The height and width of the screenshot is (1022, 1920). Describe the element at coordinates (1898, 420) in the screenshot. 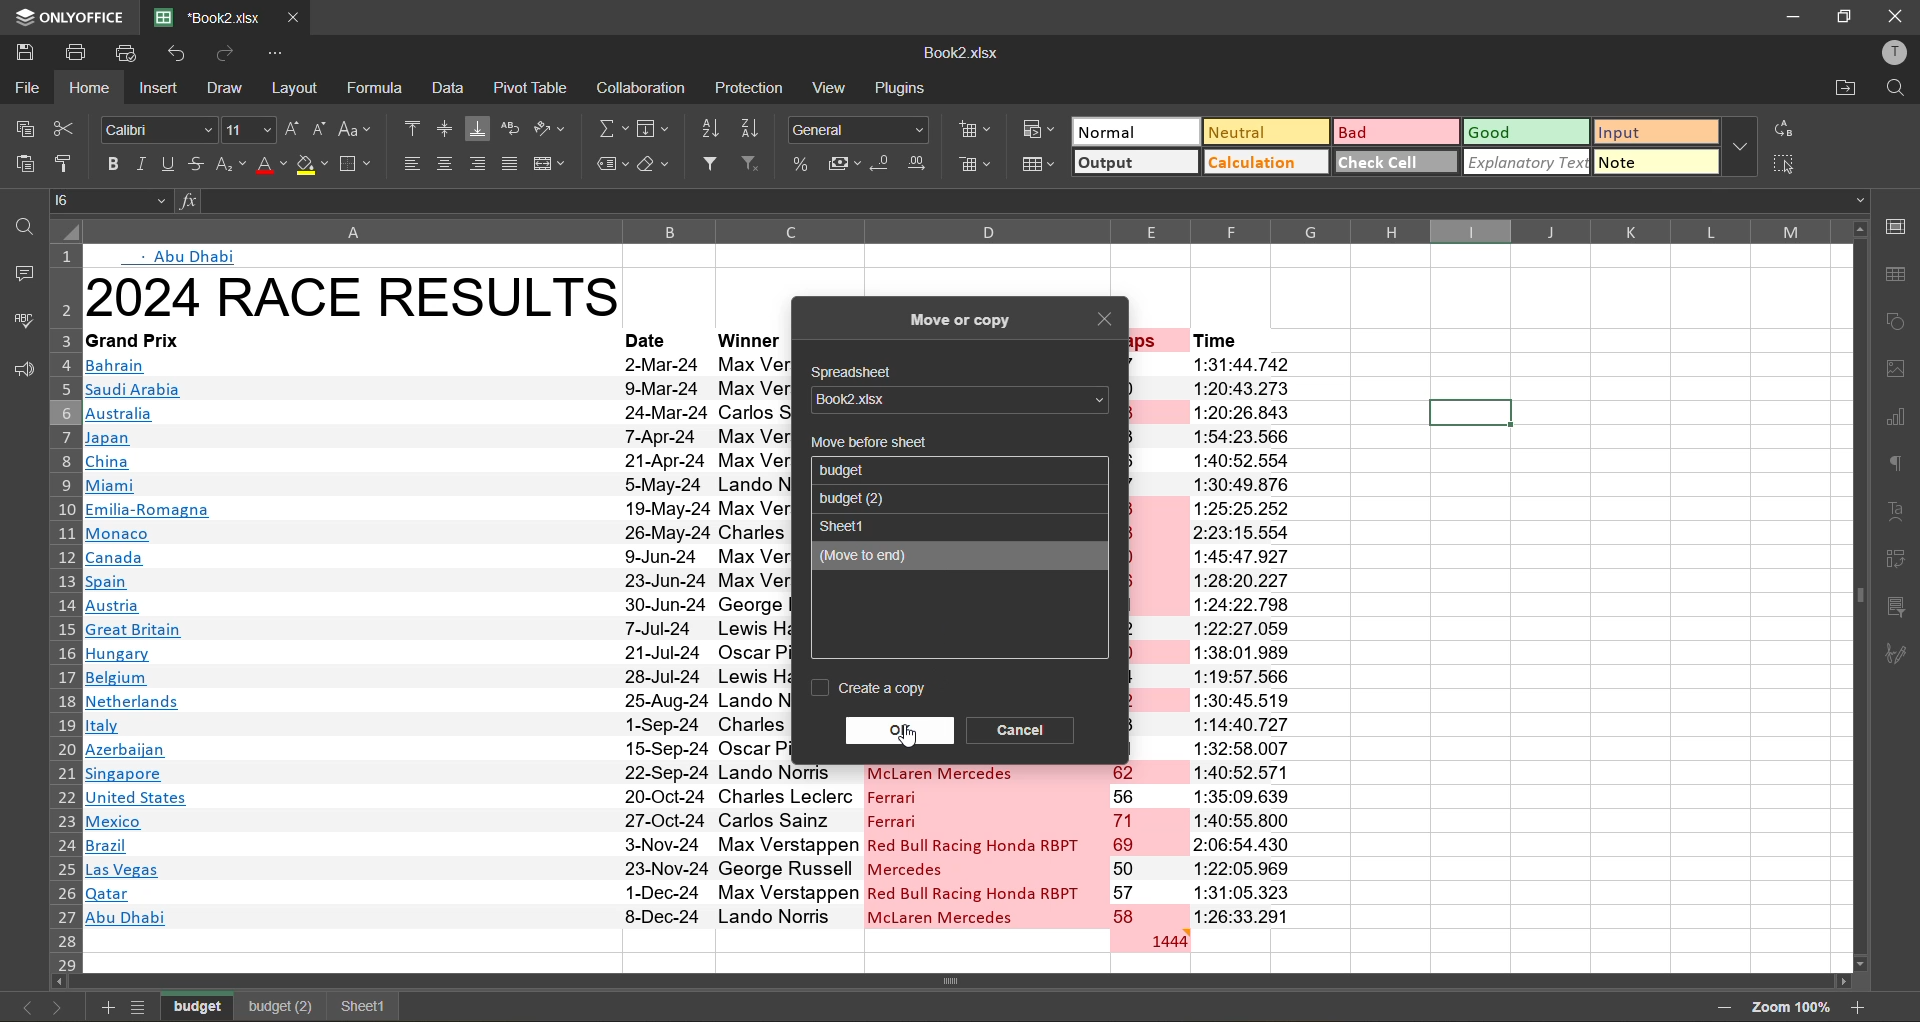

I see `charts` at that location.